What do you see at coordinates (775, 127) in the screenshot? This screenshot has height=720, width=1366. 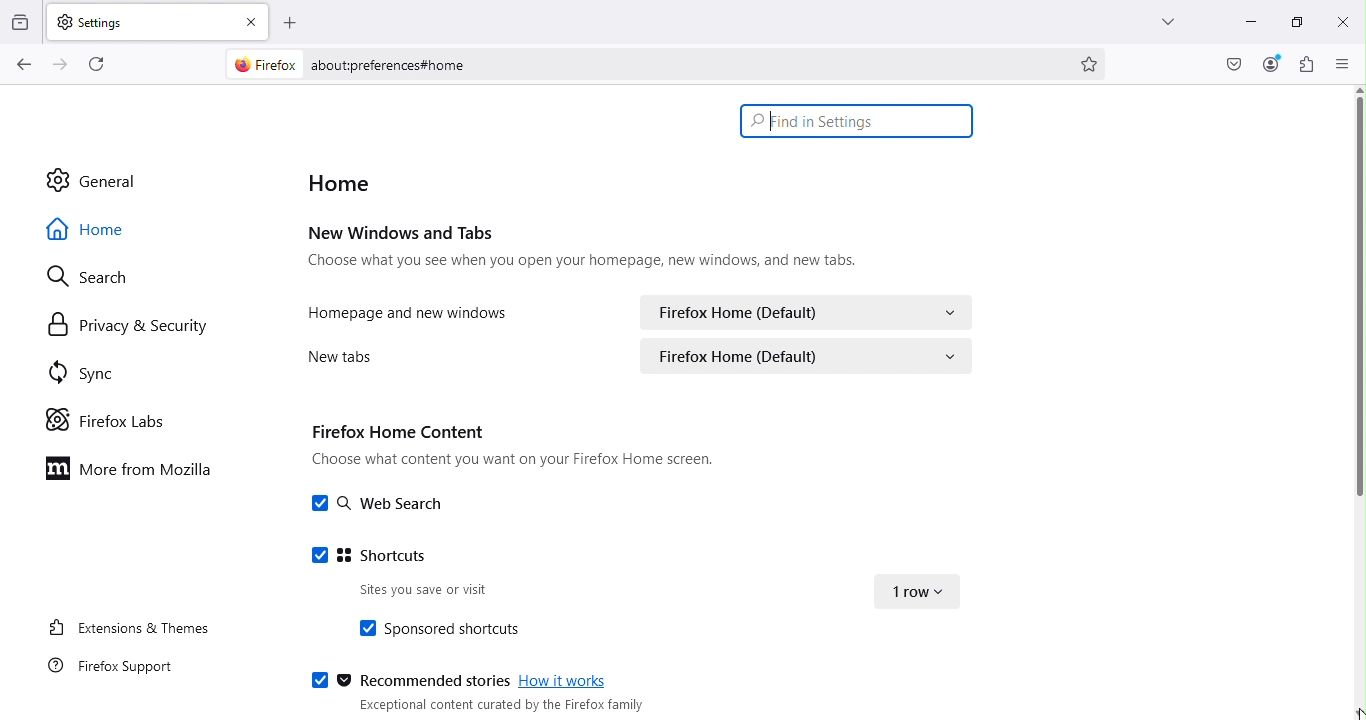 I see `cursor` at bounding box center [775, 127].